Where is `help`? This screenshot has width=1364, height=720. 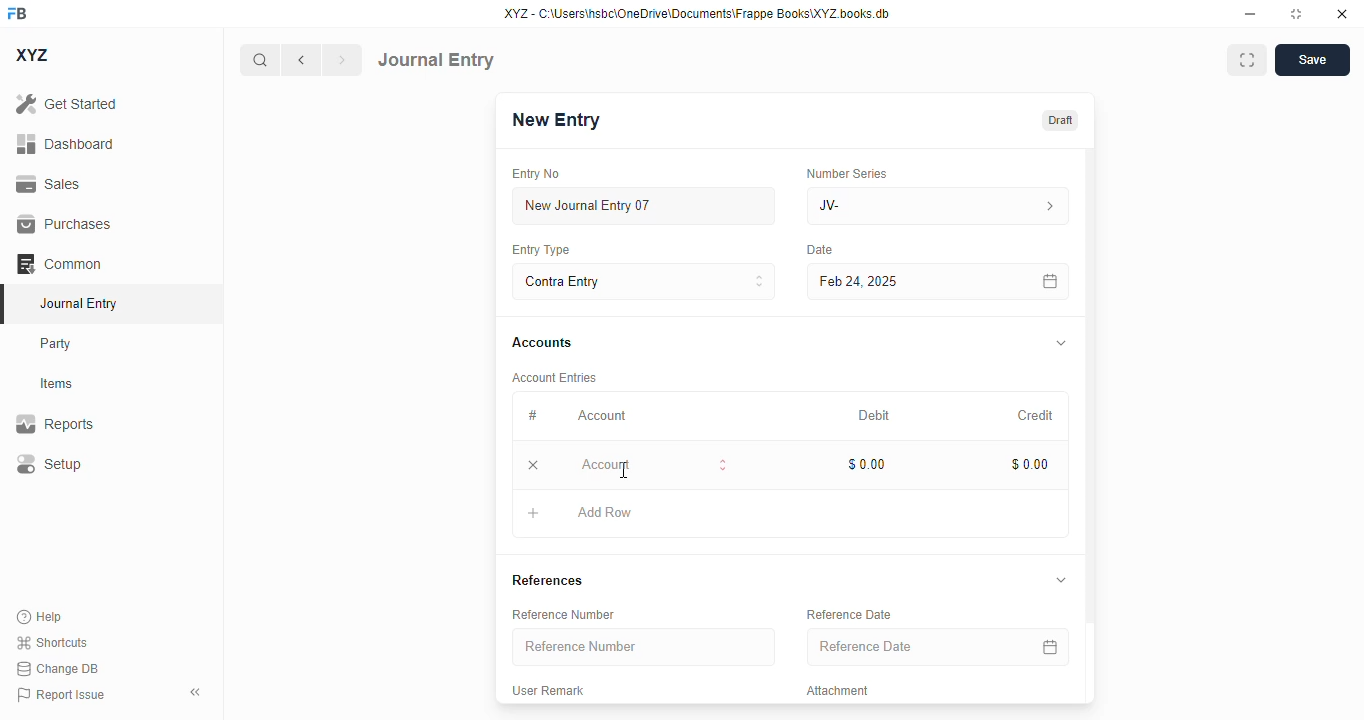 help is located at coordinates (40, 617).